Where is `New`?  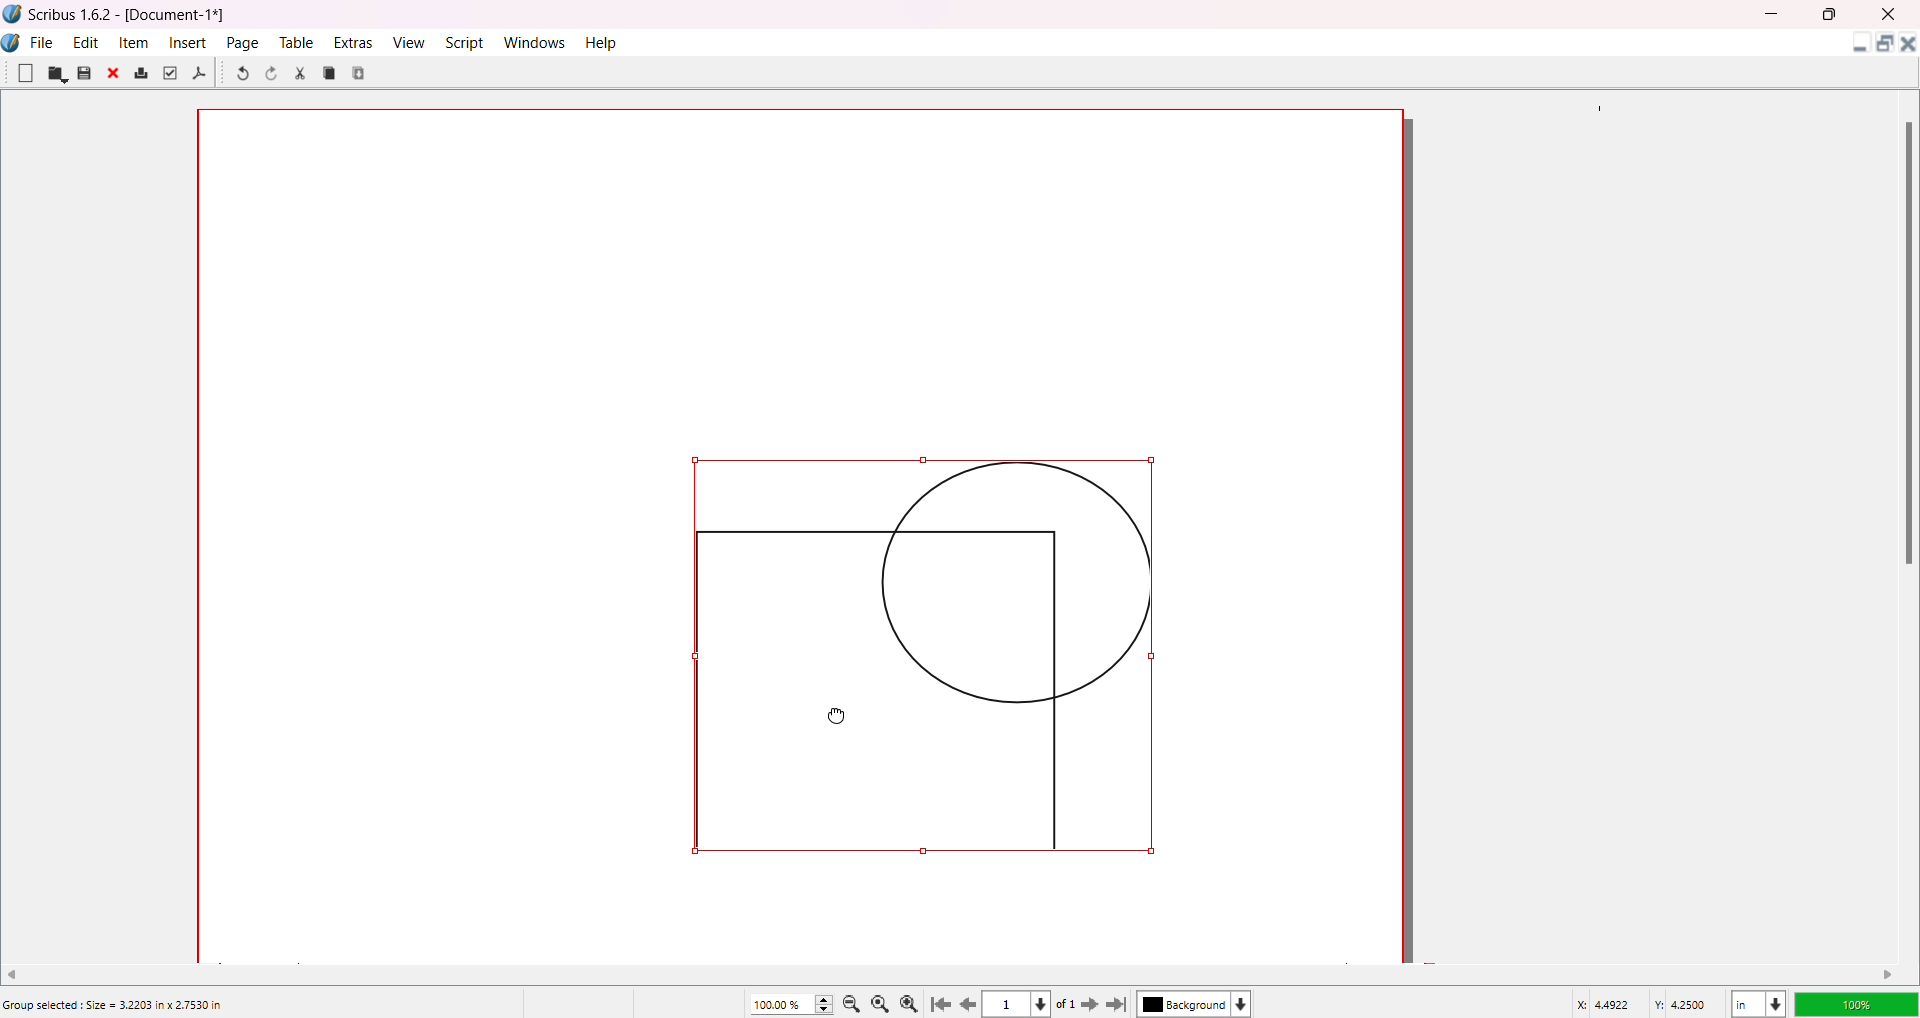
New is located at coordinates (25, 72).